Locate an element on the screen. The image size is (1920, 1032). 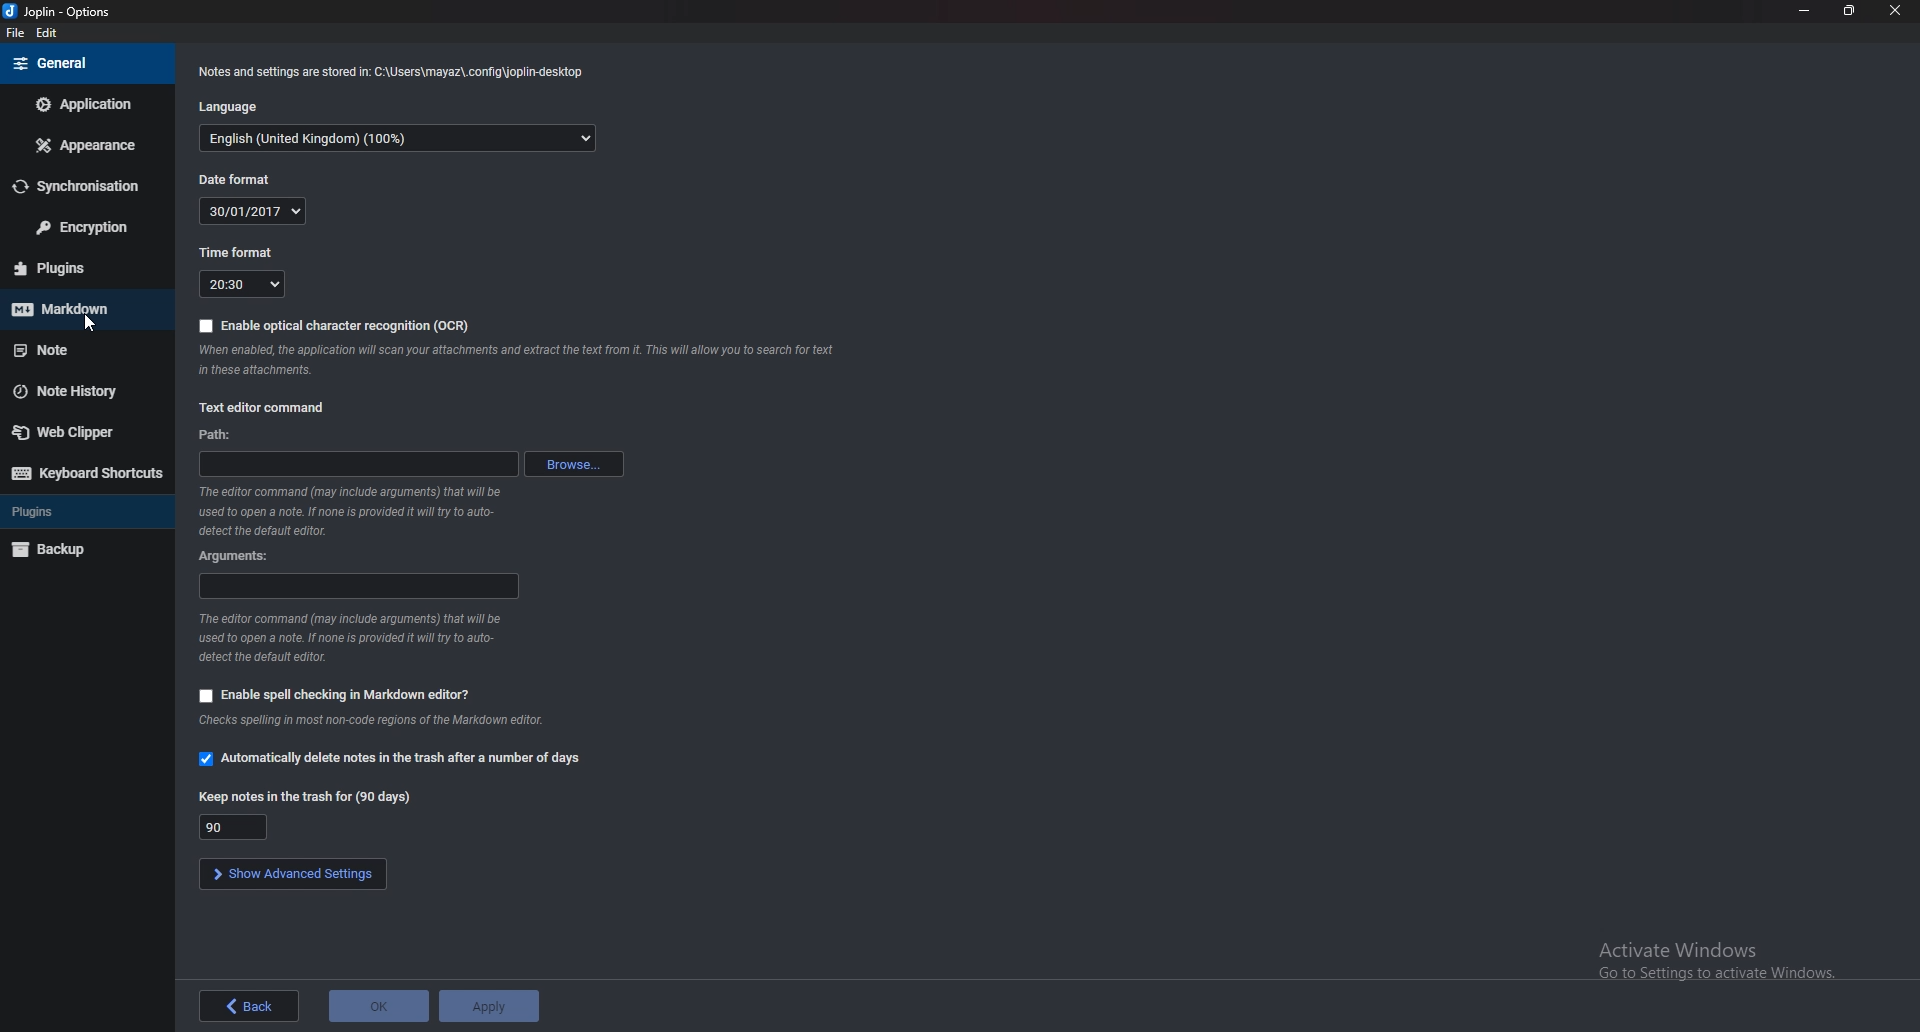
enable O C R is located at coordinates (332, 328).